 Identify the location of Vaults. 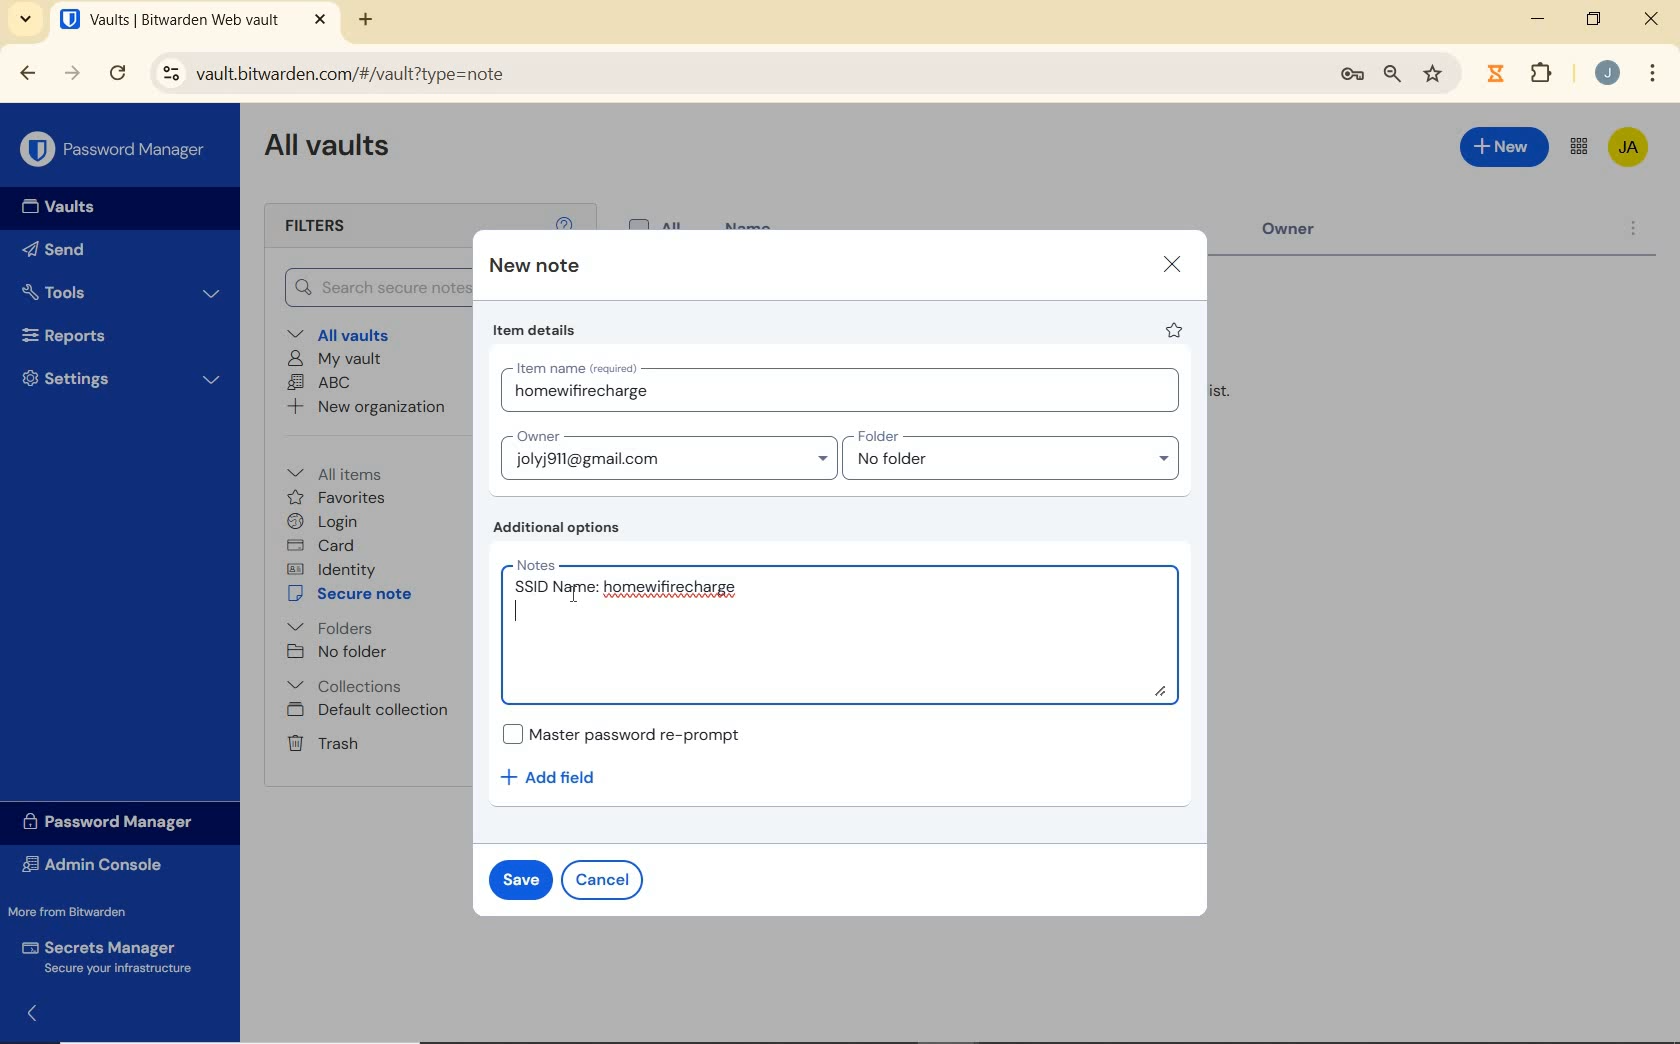
(52, 207).